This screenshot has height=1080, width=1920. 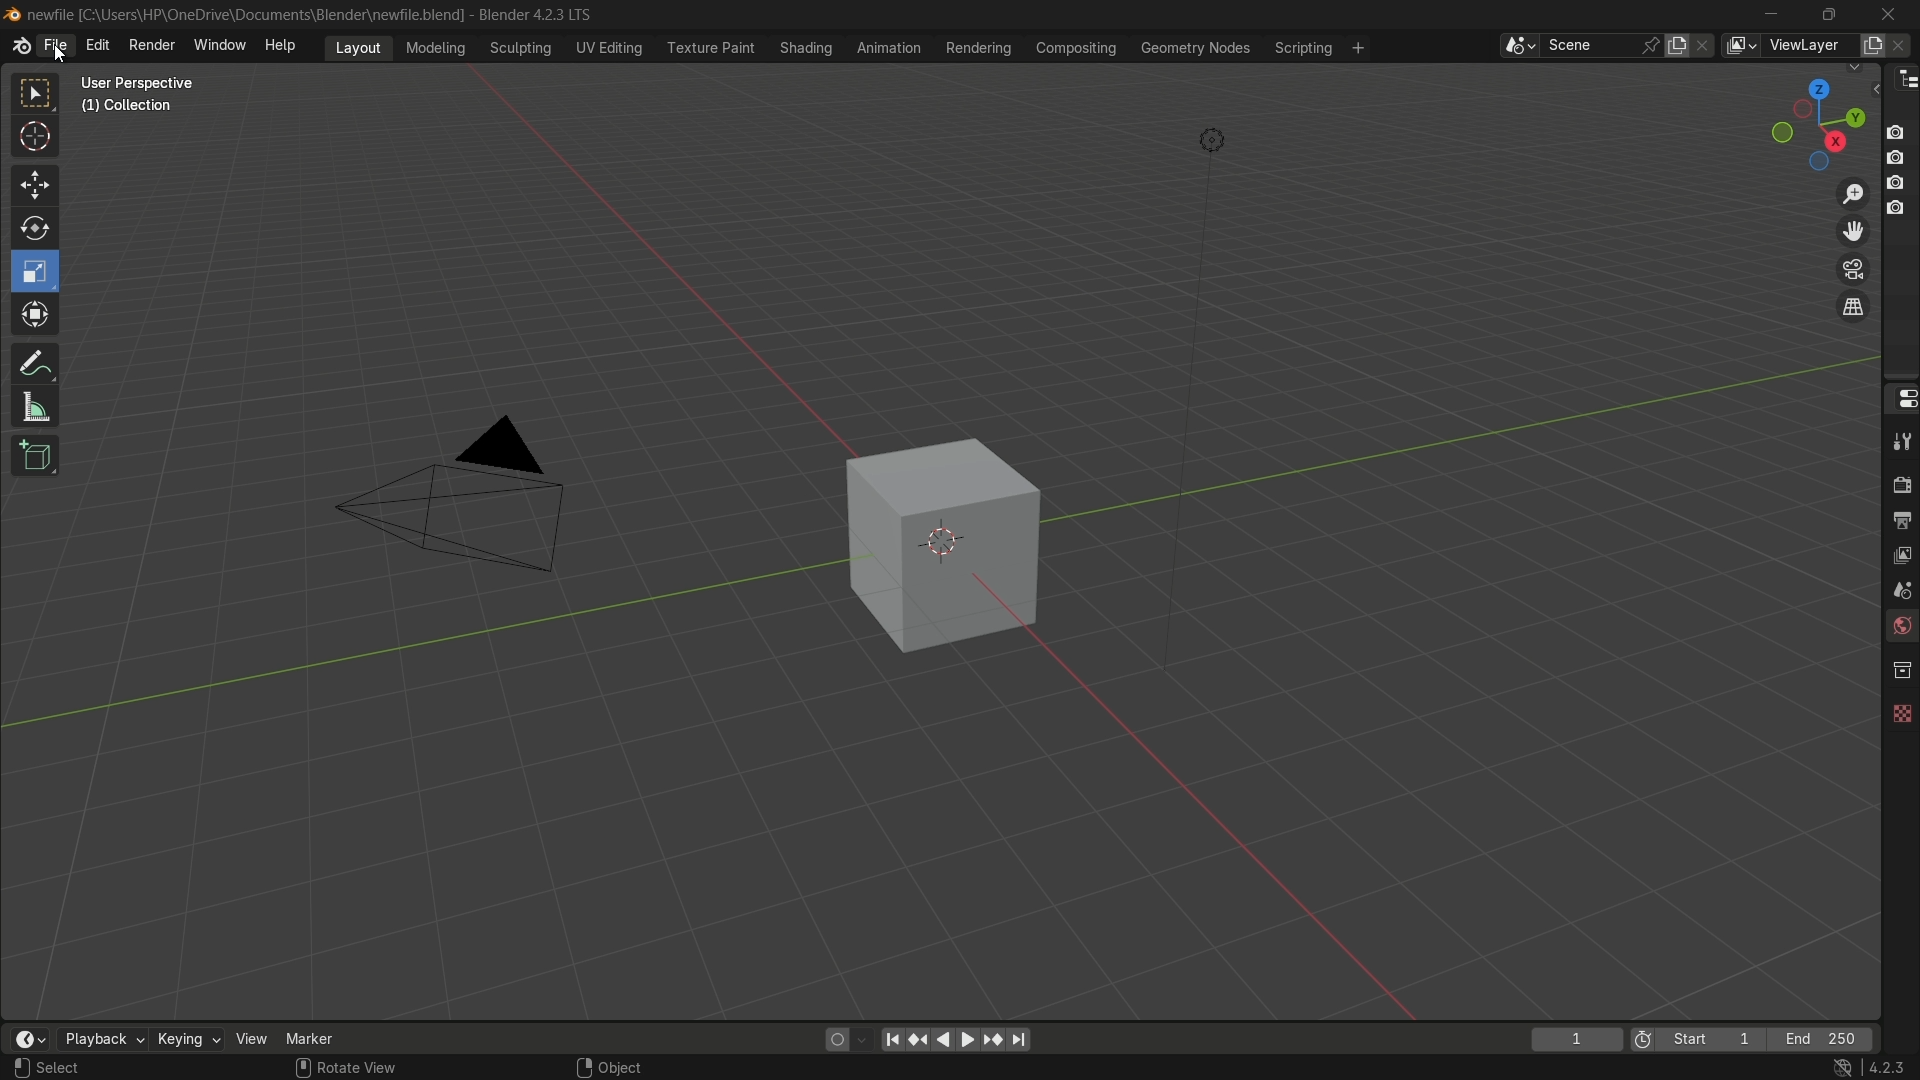 I want to click on add view layer, so click(x=1870, y=44).